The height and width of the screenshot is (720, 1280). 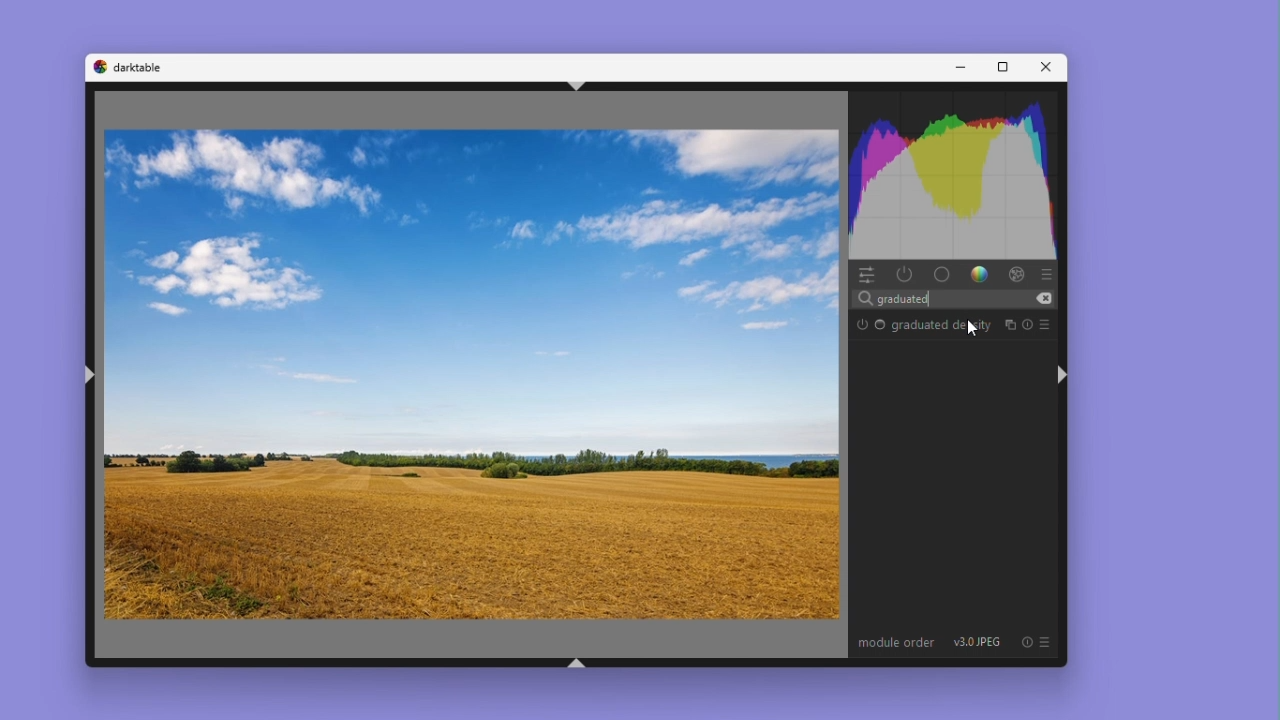 I want to click on presets, so click(x=1050, y=272).